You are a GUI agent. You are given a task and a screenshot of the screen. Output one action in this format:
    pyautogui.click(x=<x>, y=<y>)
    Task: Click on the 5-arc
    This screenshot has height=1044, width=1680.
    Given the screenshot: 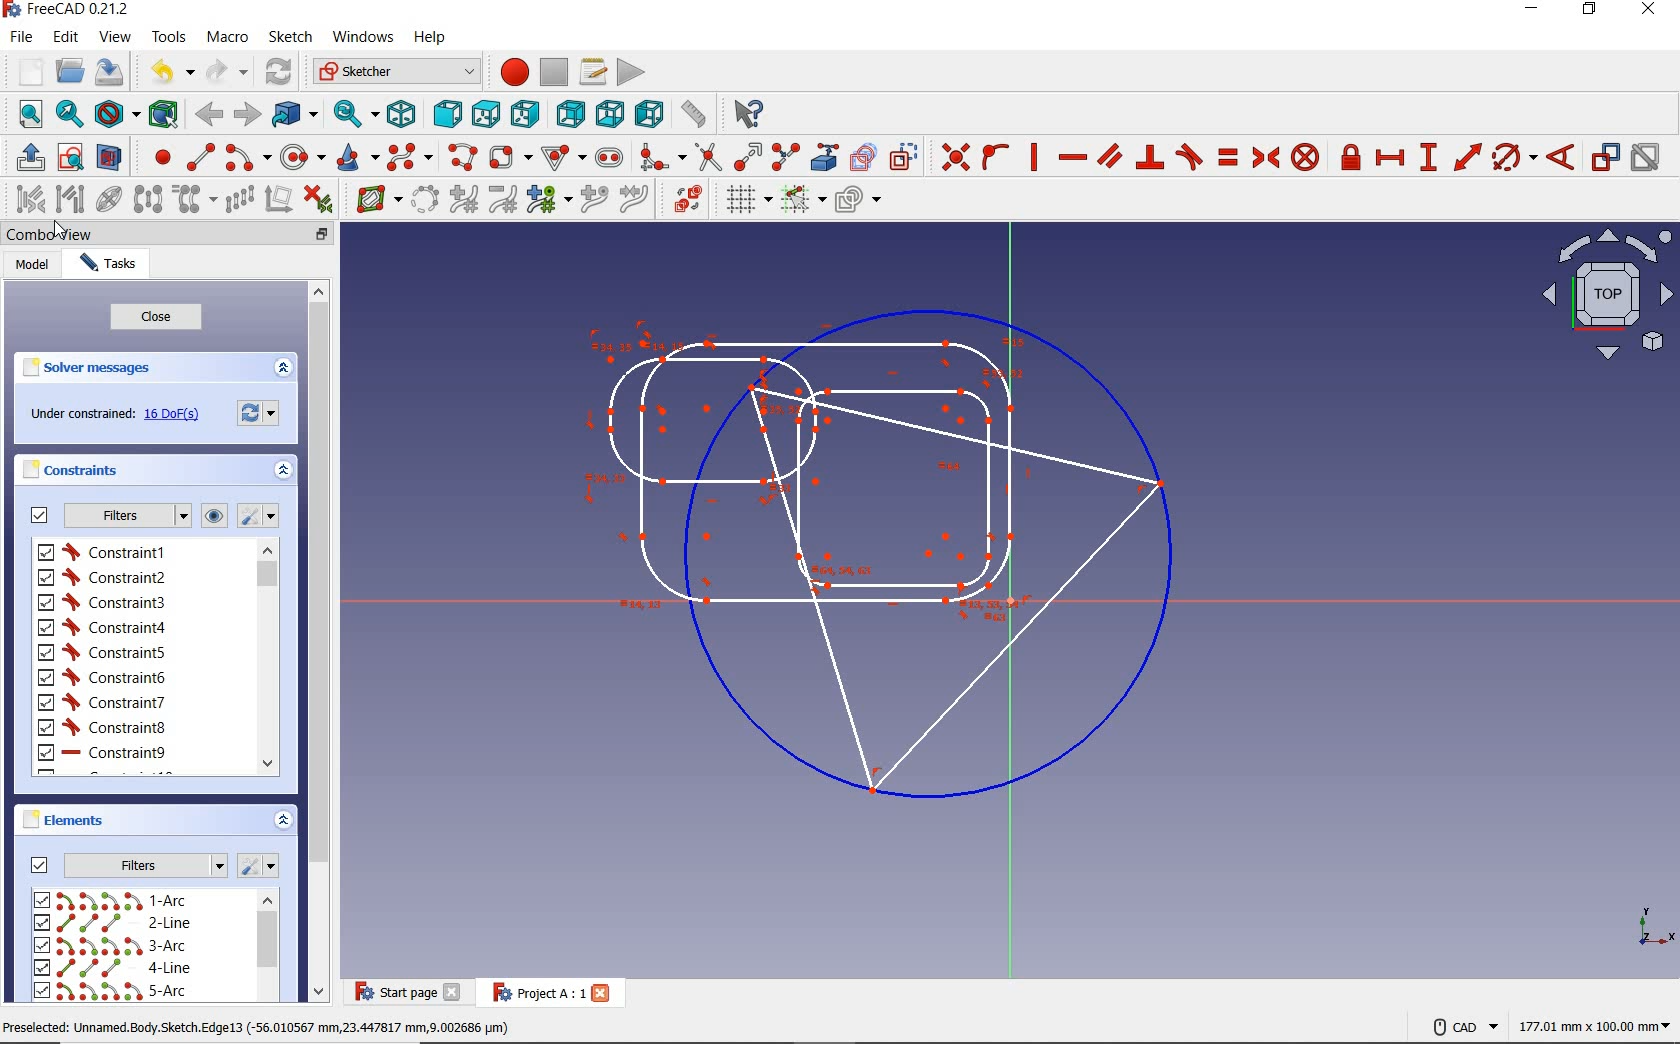 What is the action you would take?
    pyautogui.click(x=110, y=990)
    